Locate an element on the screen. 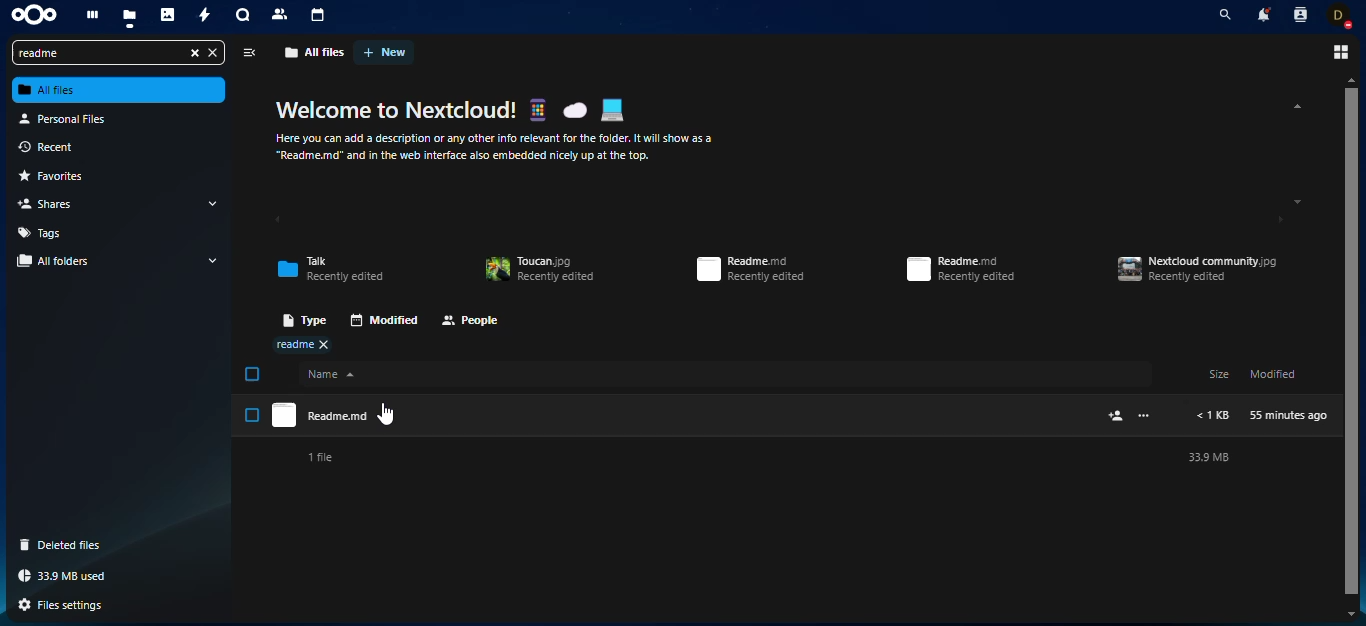  select all is located at coordinates (253, 374).